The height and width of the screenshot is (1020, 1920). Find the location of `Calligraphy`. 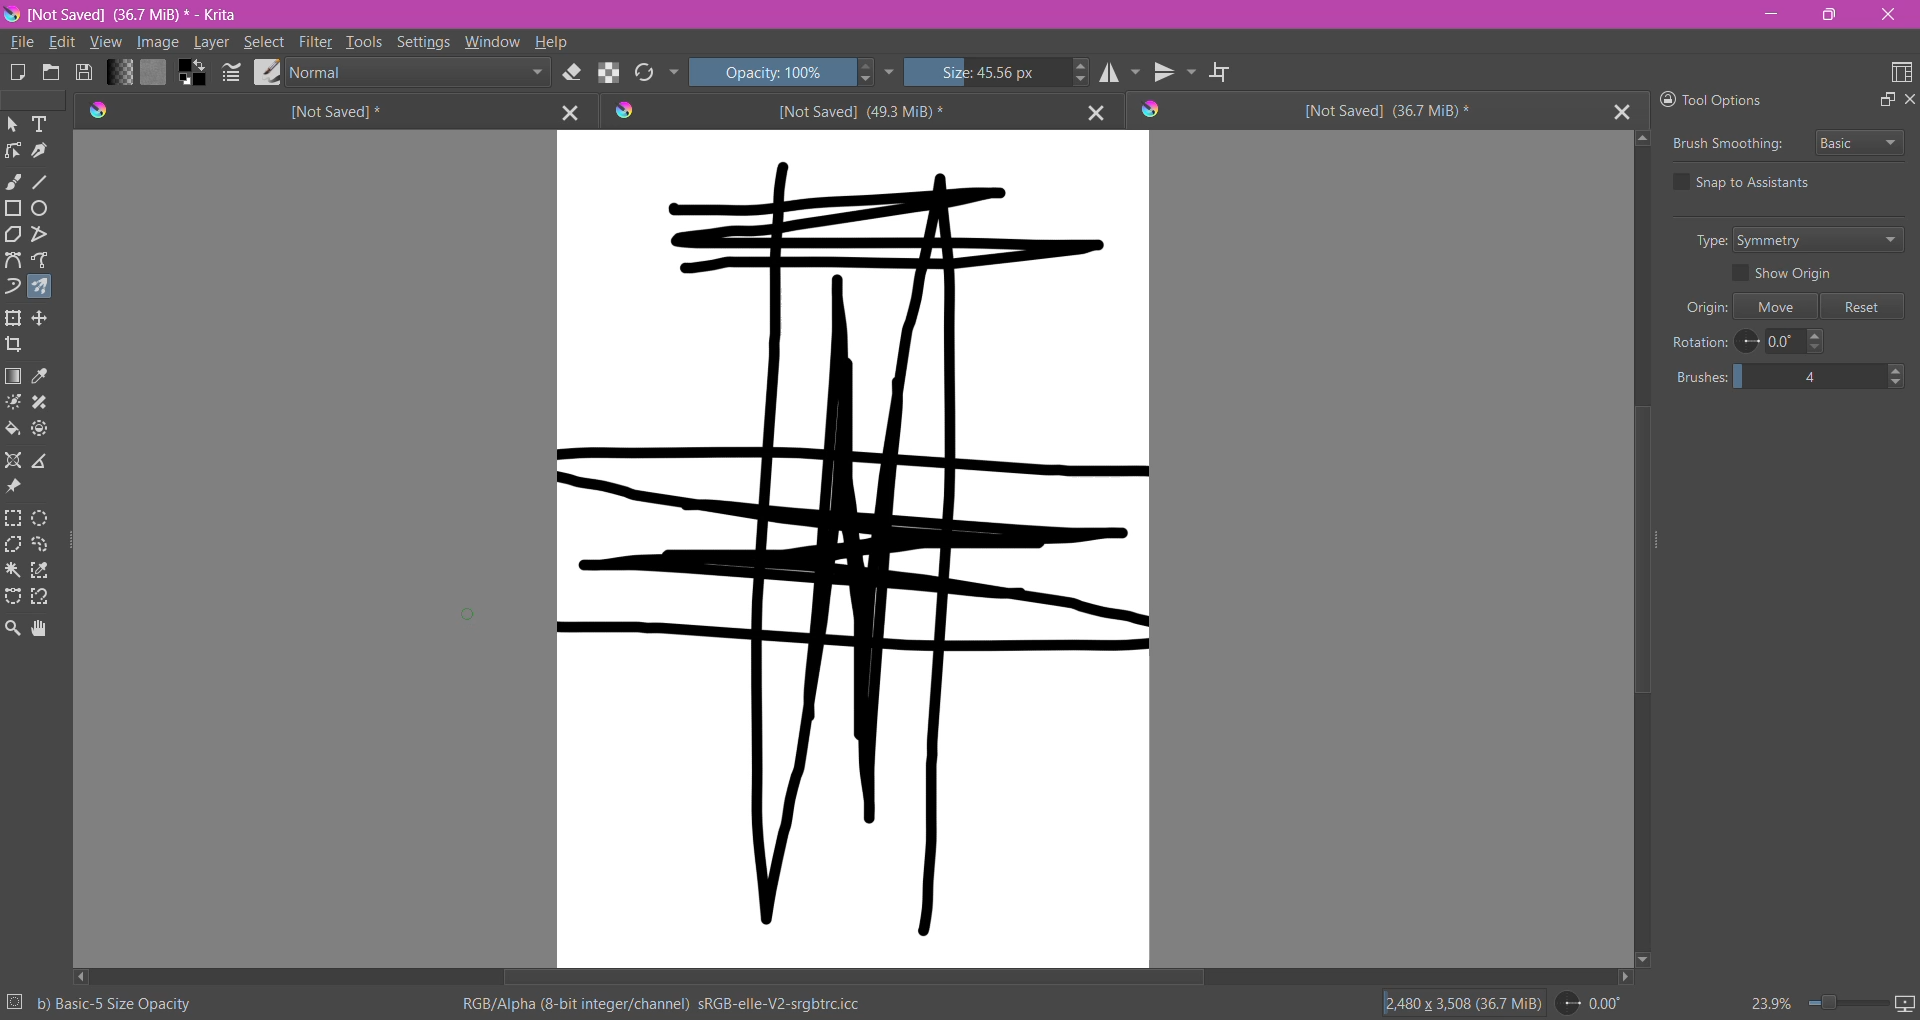

Calligraphy is located at coordinates (43, 150).